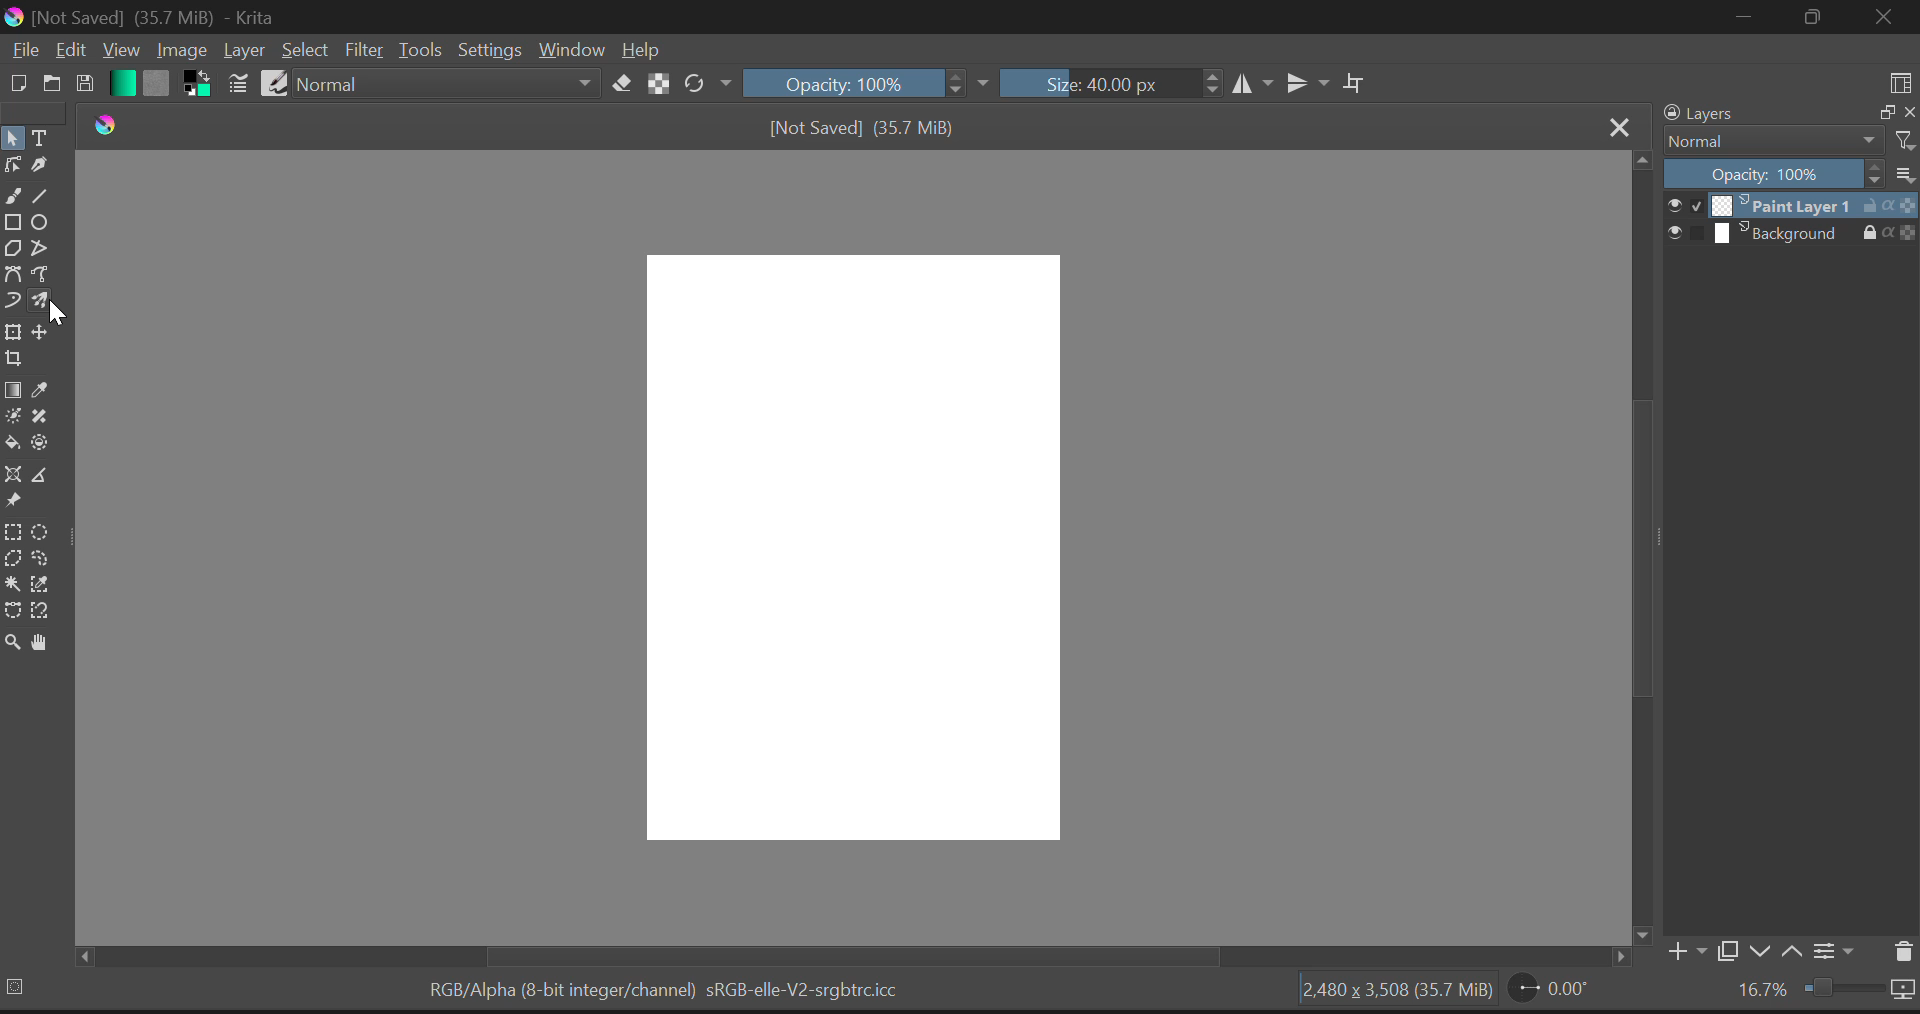 Image resolution: width=1920 pixels, height=1014 pixels. What do you see at coordinates (13, 558) in the screenshot?
I see `Polygon Selection` at bounding box center [13, 558].